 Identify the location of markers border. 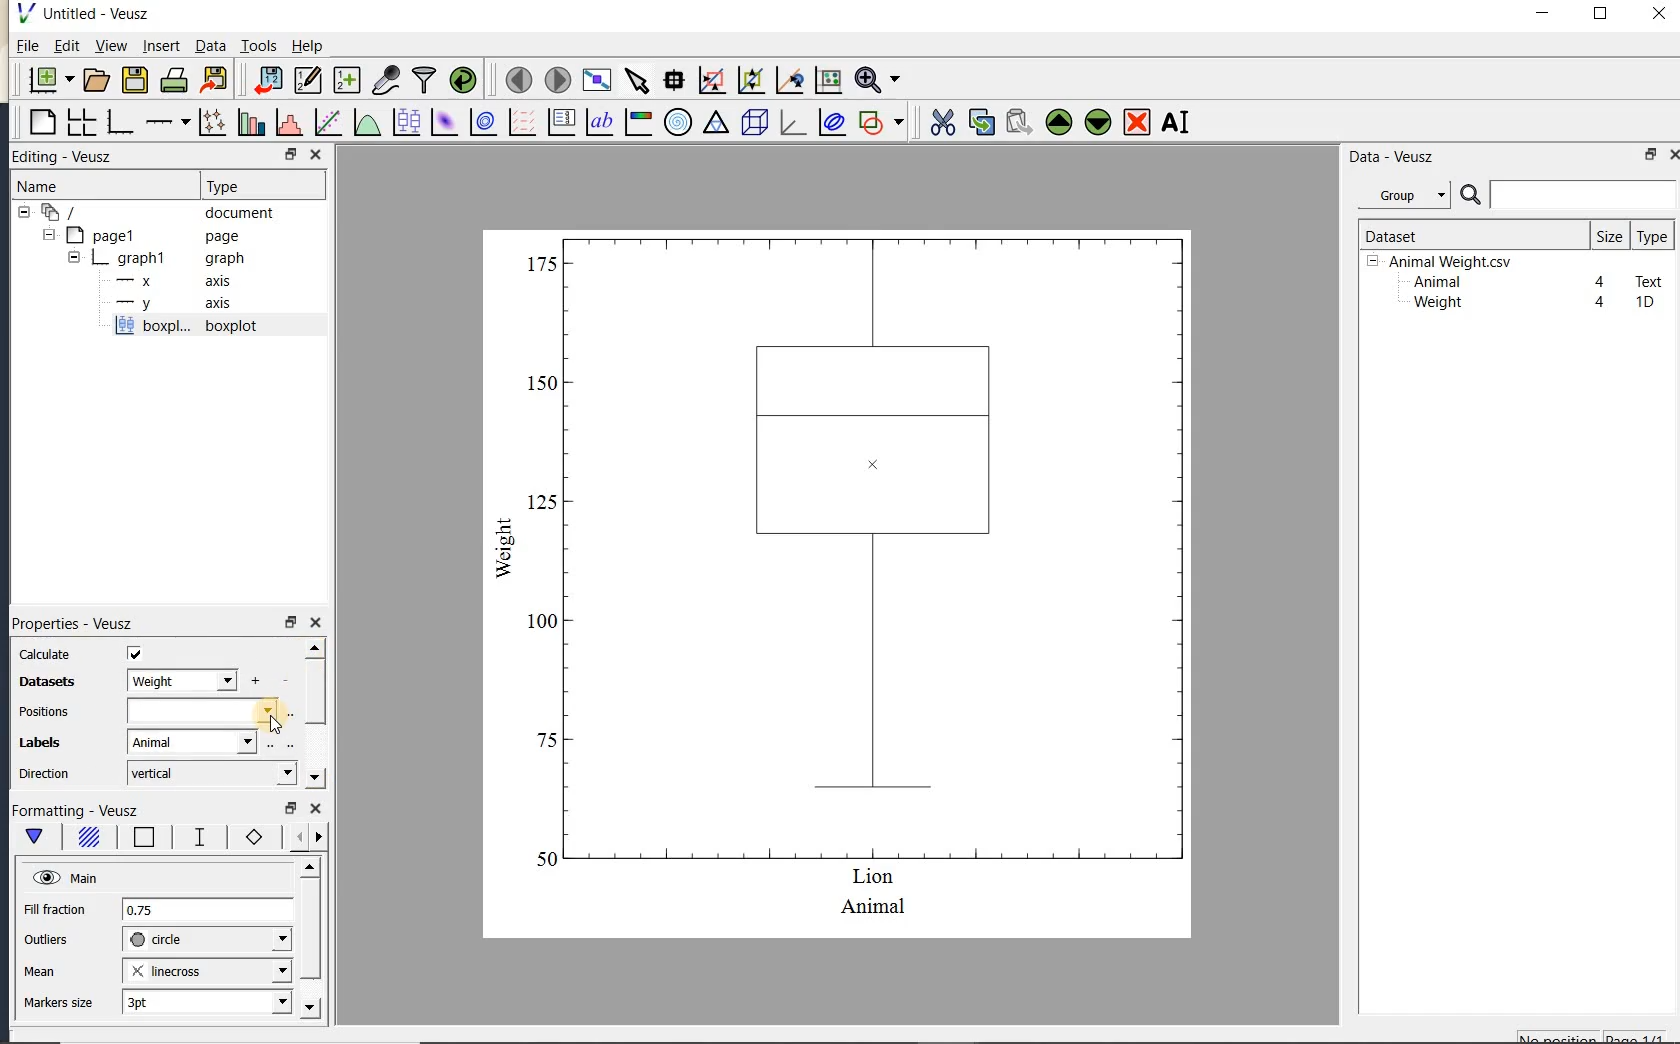
(250, 837).